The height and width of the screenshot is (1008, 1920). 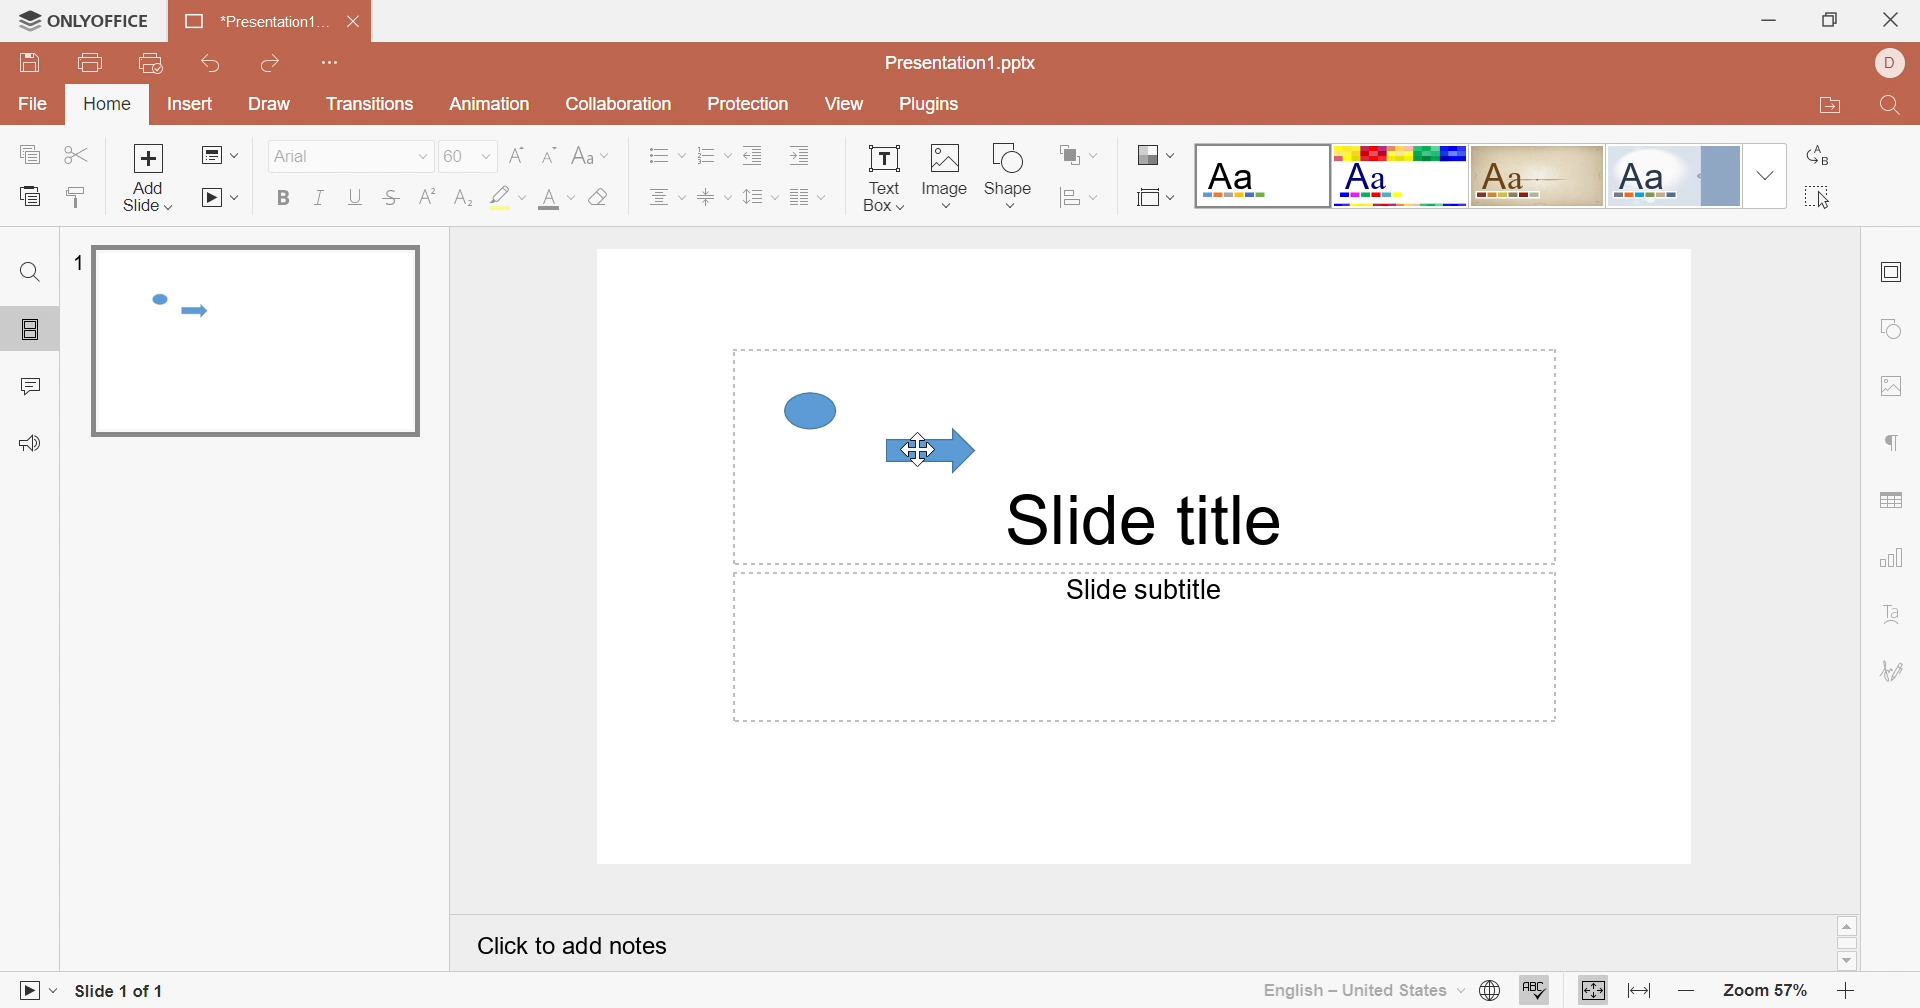 I want to click on 60, so click(x=464, y=157).